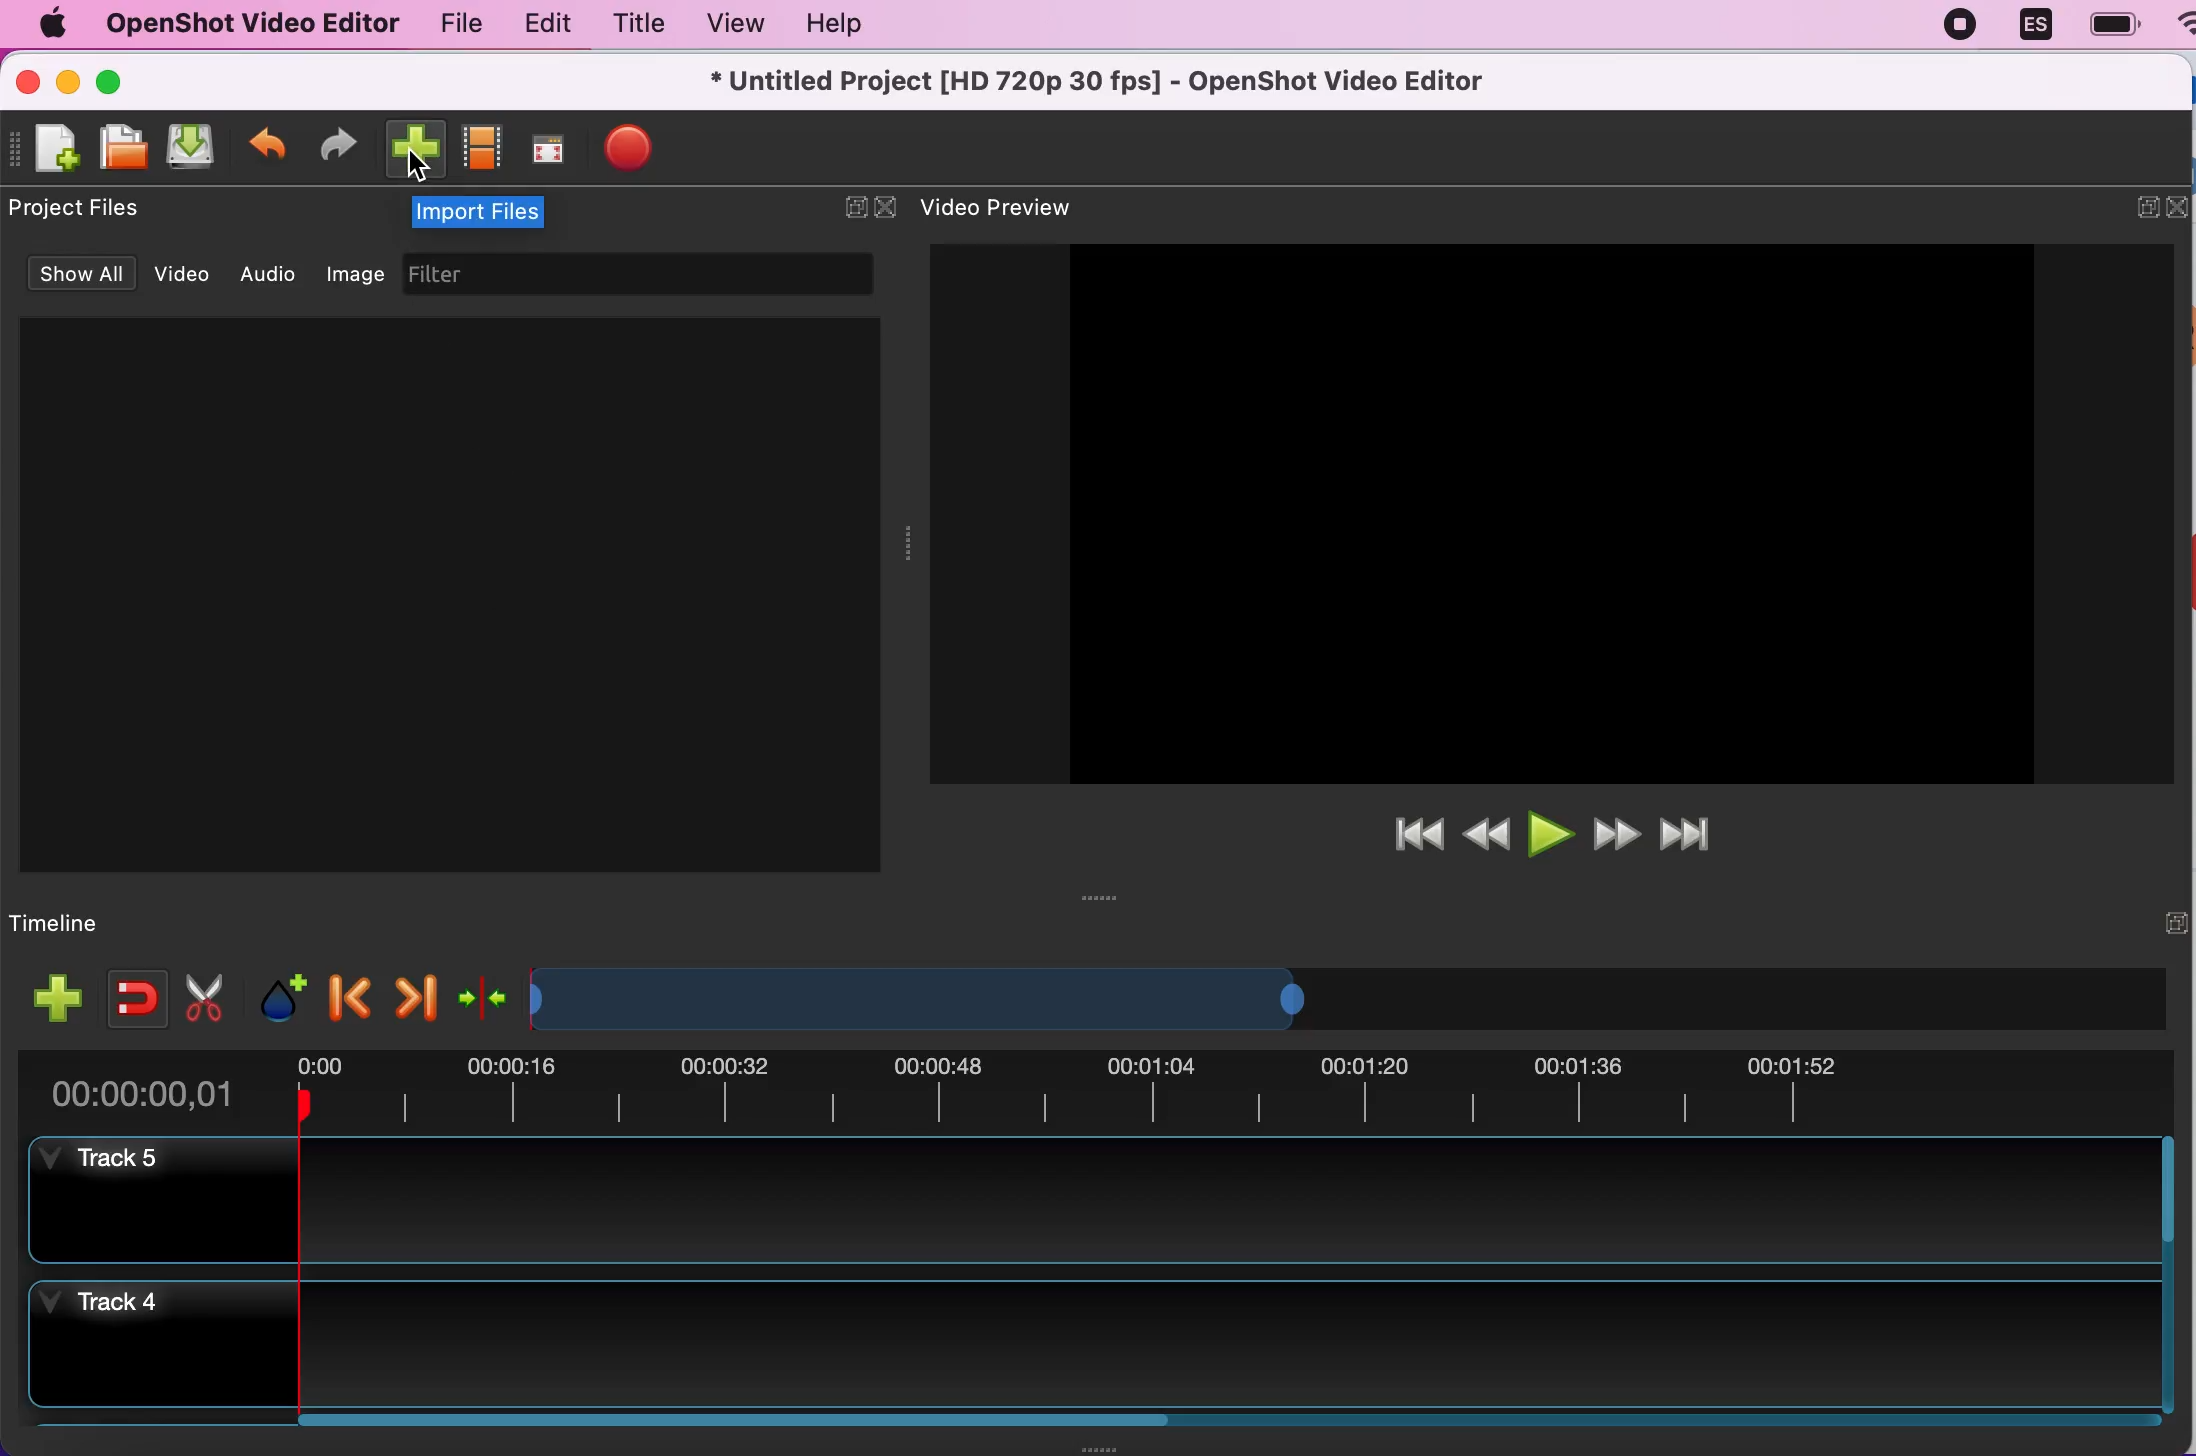 The image size is (2196, 1456). Describe the element at coordinates (2152, 929) in the screenshot. I see `expand/hide` at that location.